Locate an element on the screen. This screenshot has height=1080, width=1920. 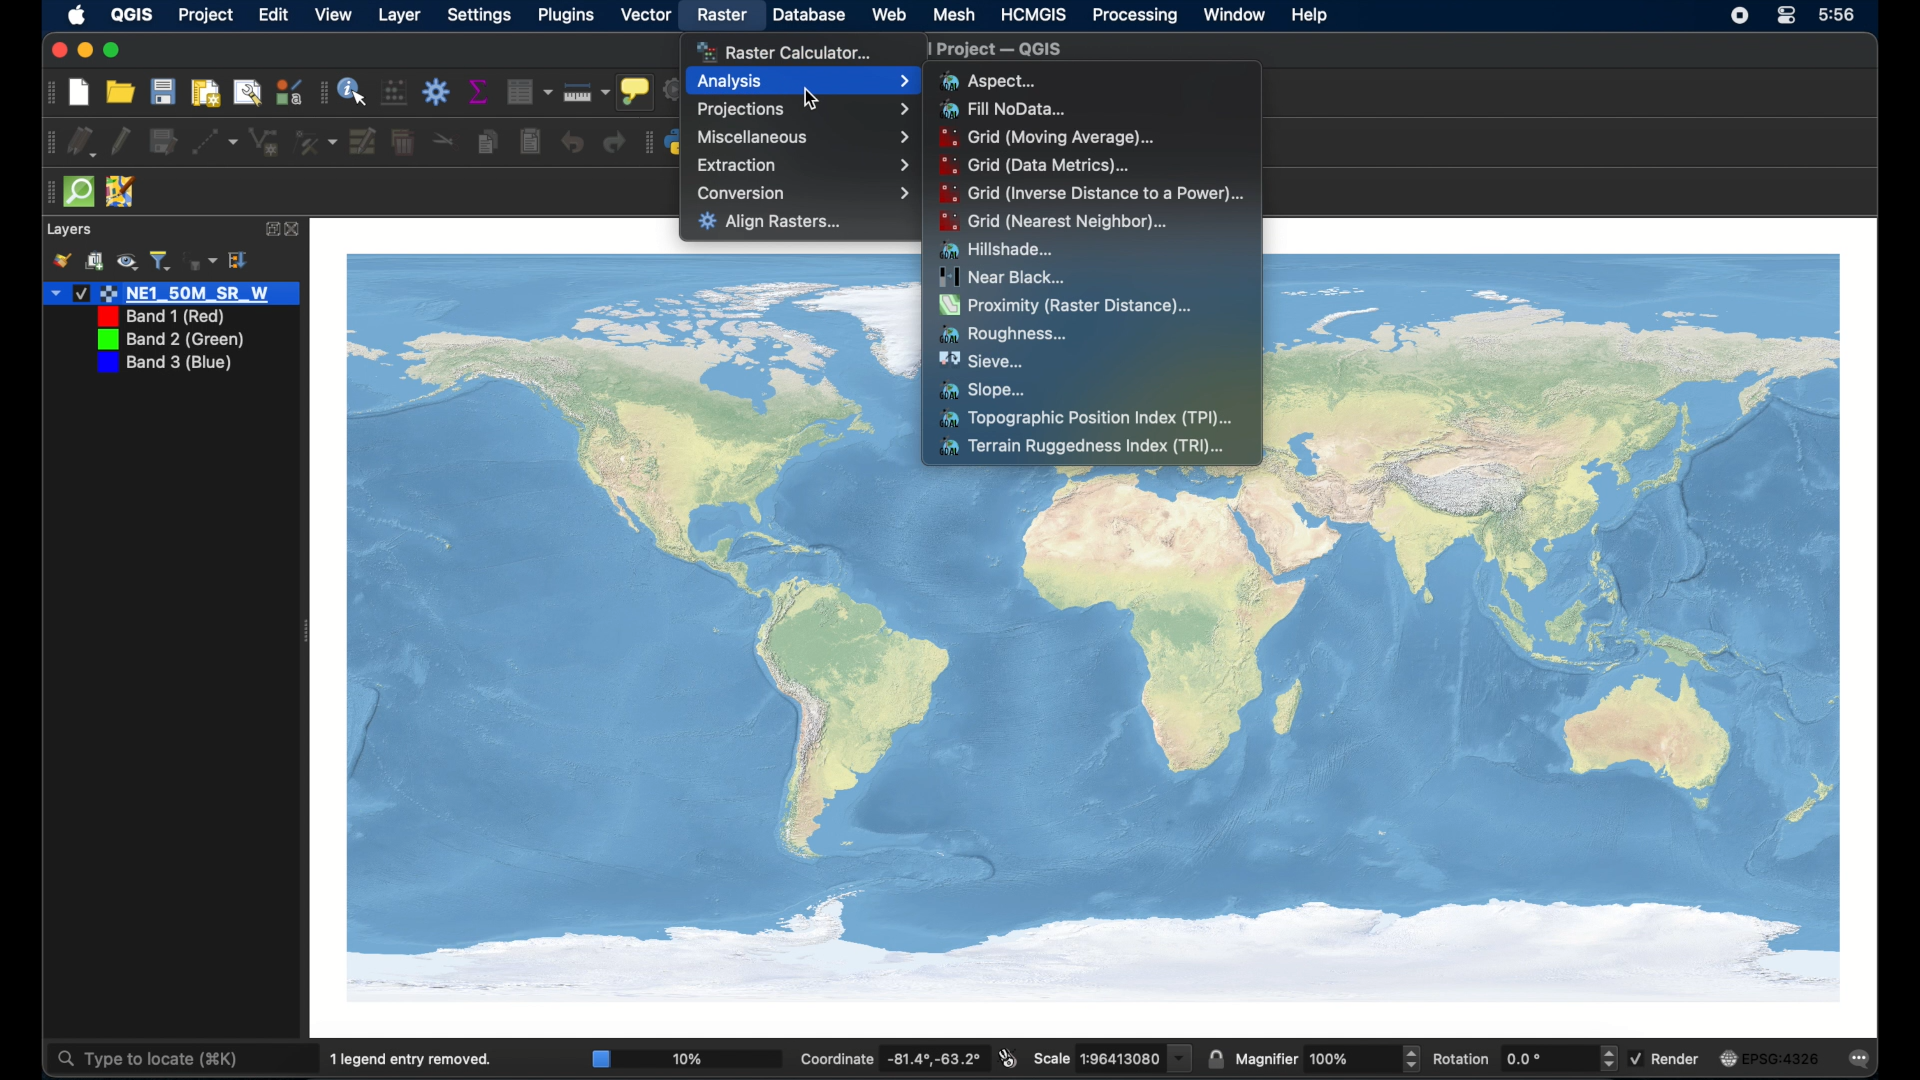
1 legend entry removed is located at coordinates (414, 1058).